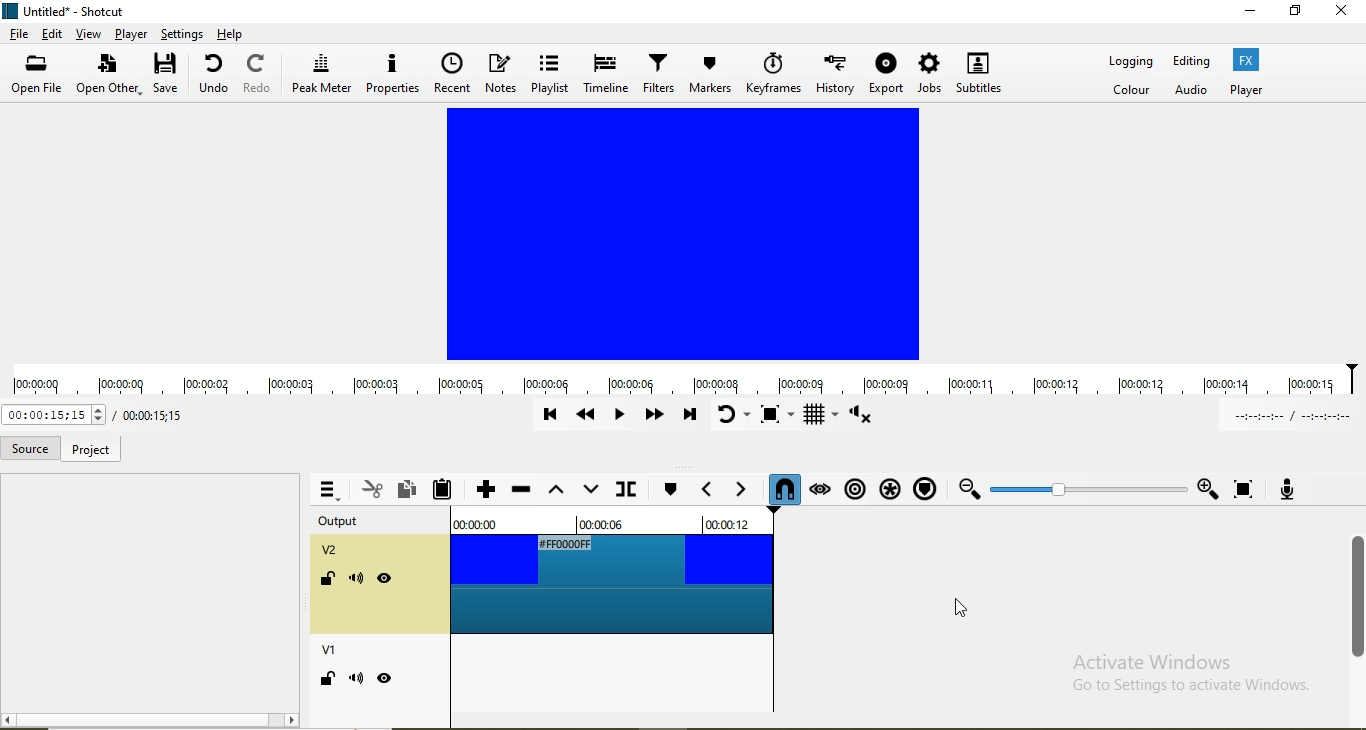 Image resolution: width=1366 pixels, height=730 pixels. I want to click on Record audio, so click(1285, 487).